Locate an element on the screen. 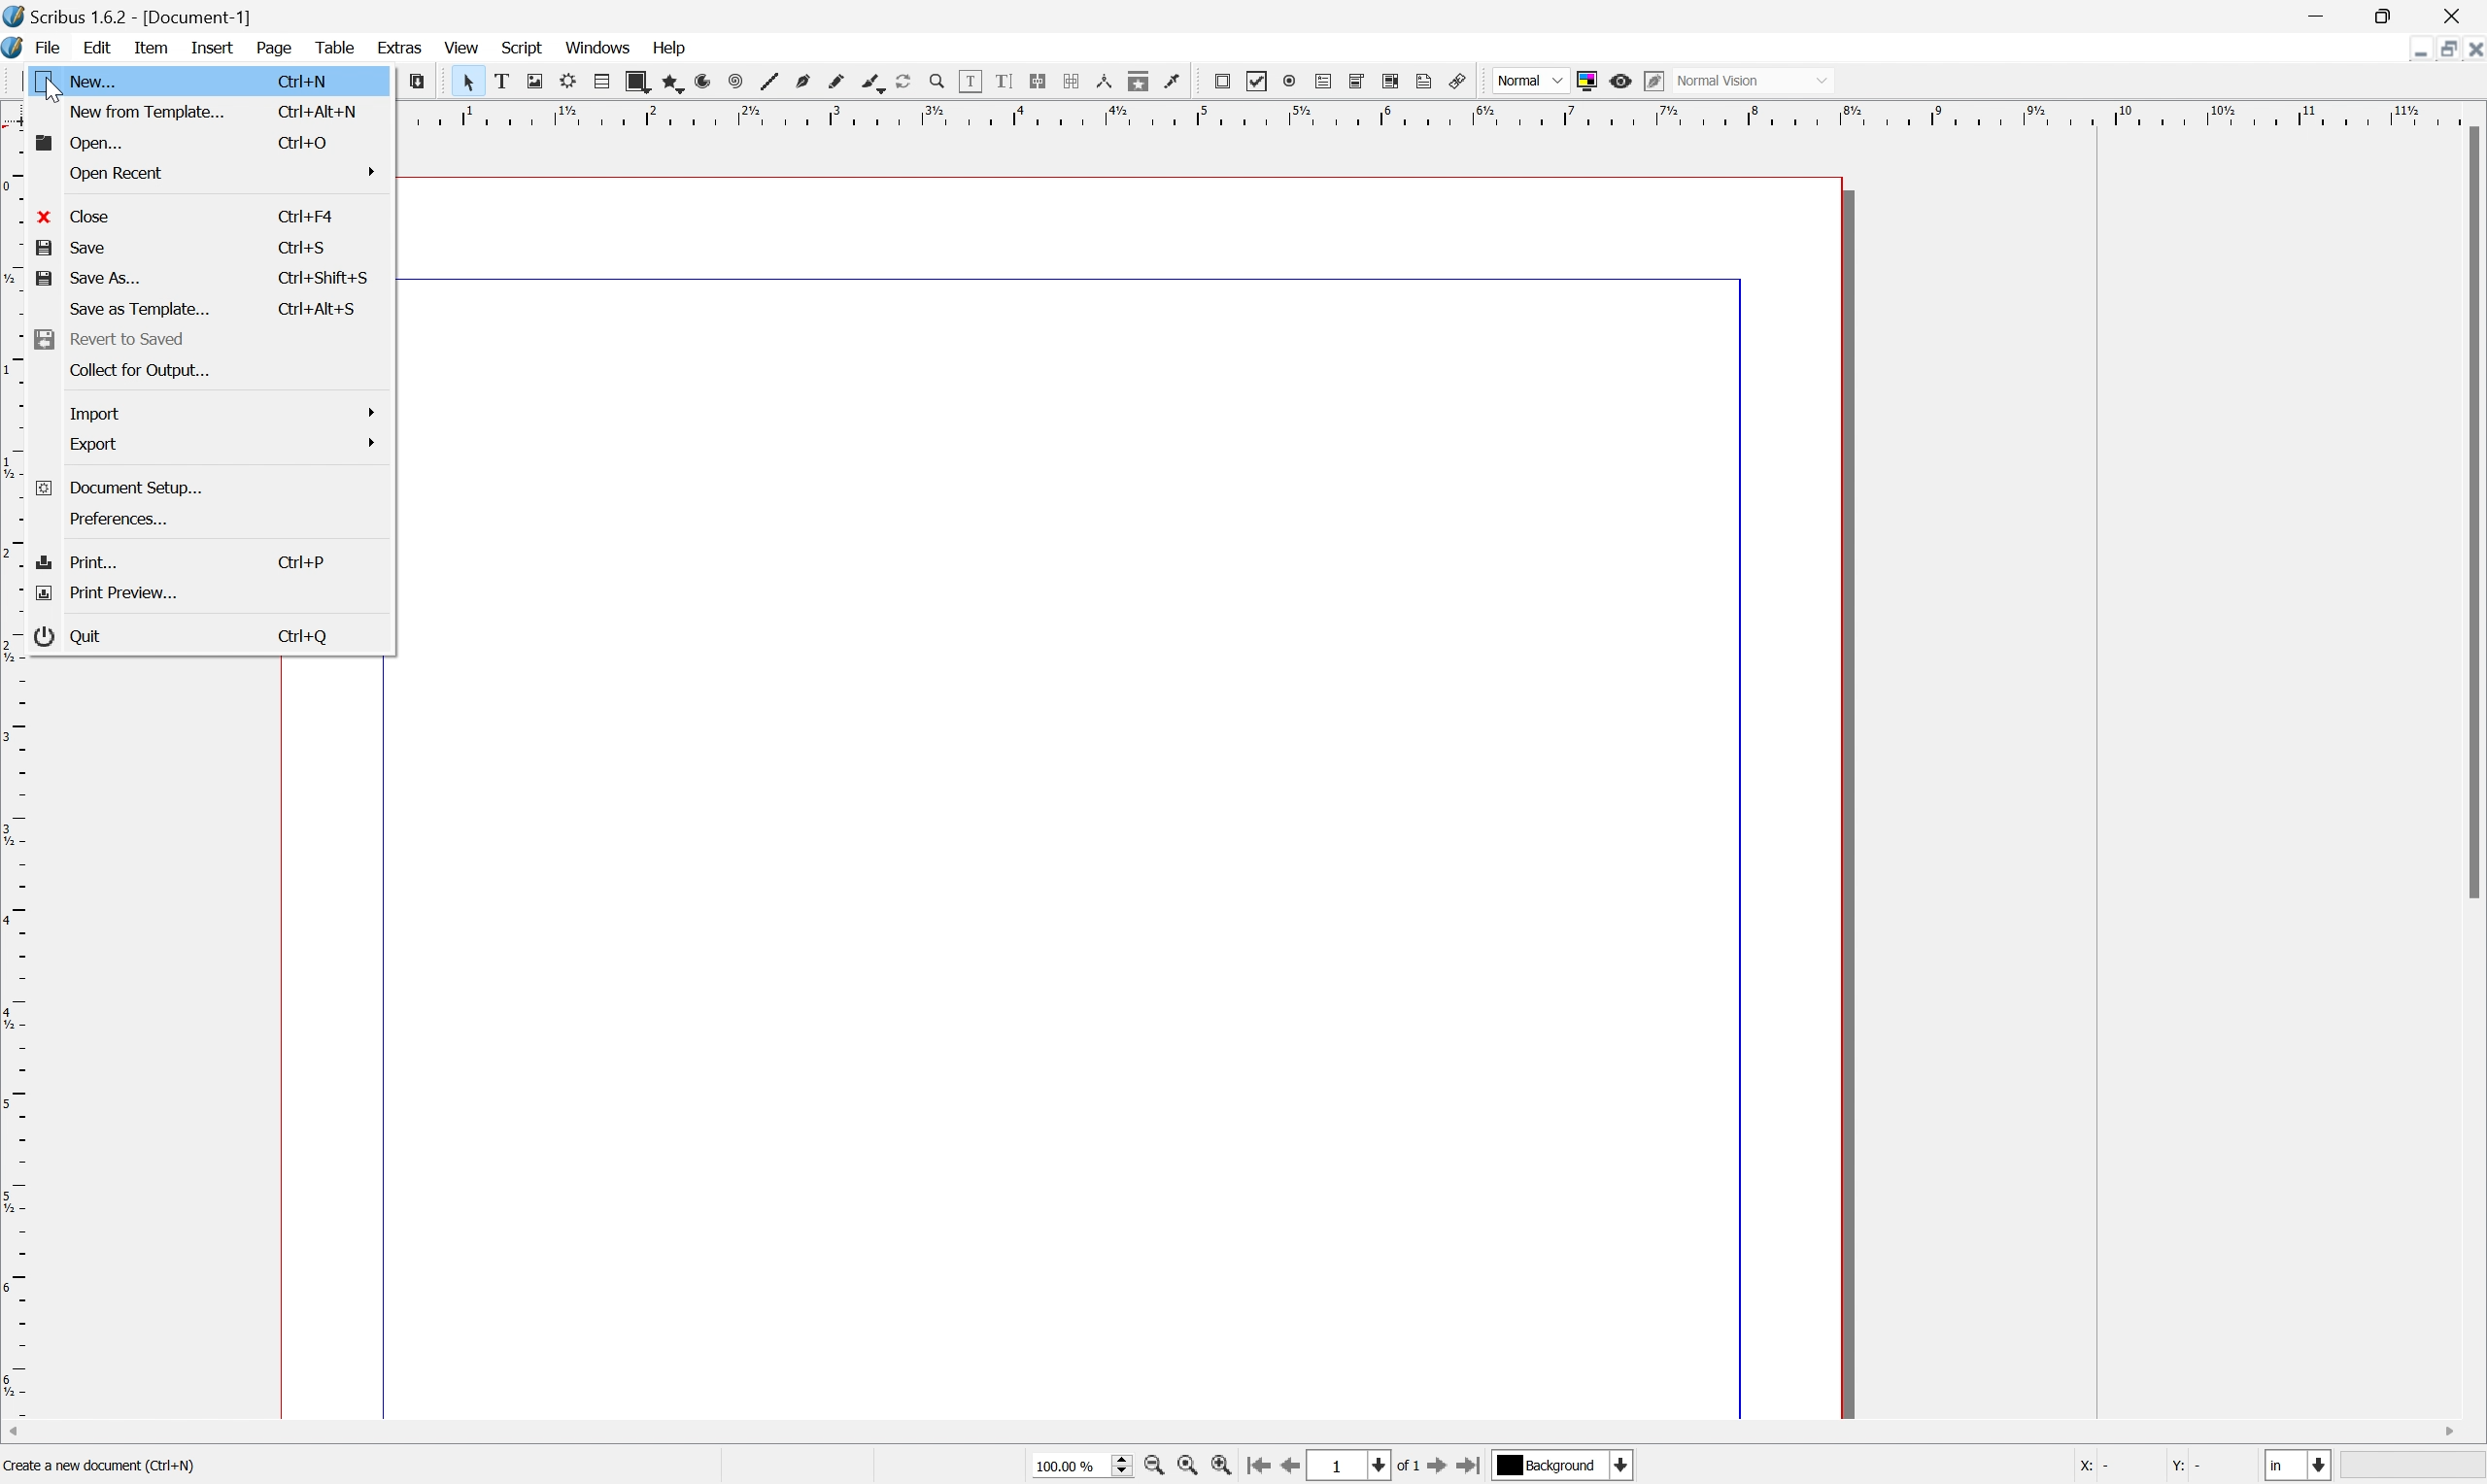  revert to saved is located at coordinates (122, 339).